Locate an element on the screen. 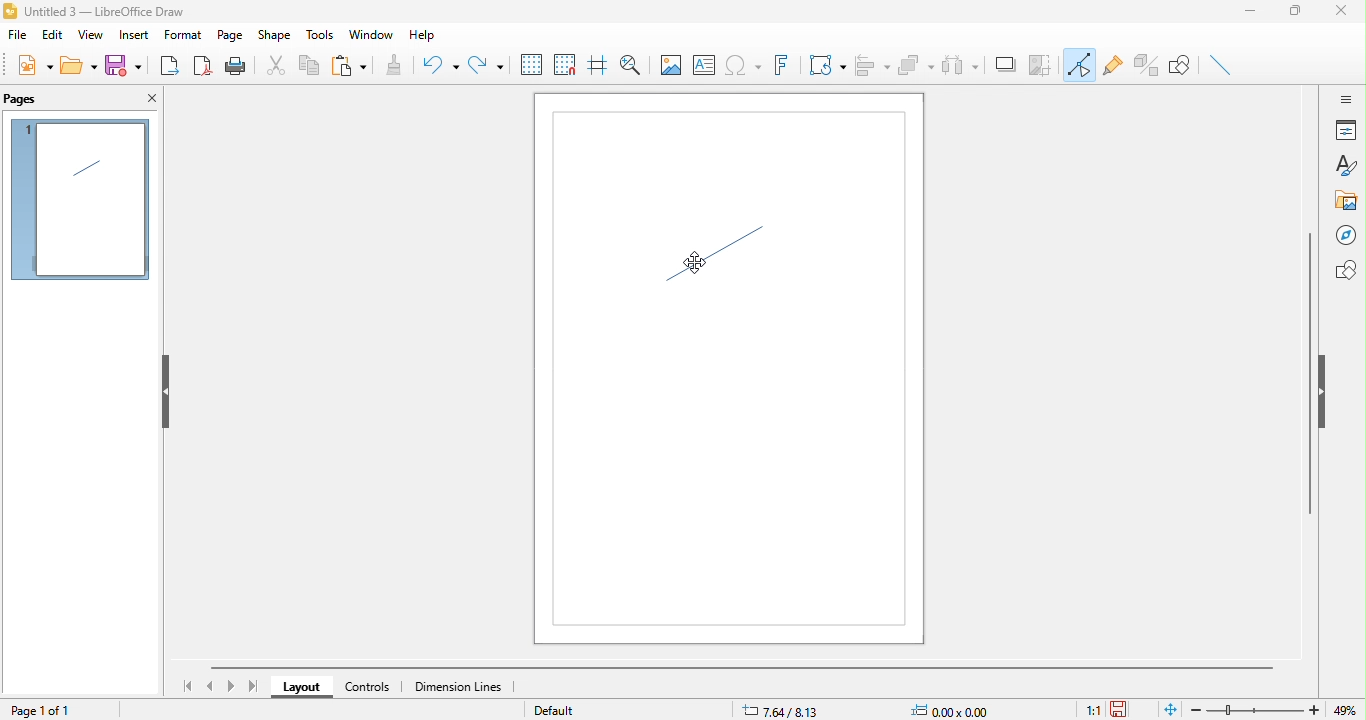  snap to grid is located at coordinates (564, 65).